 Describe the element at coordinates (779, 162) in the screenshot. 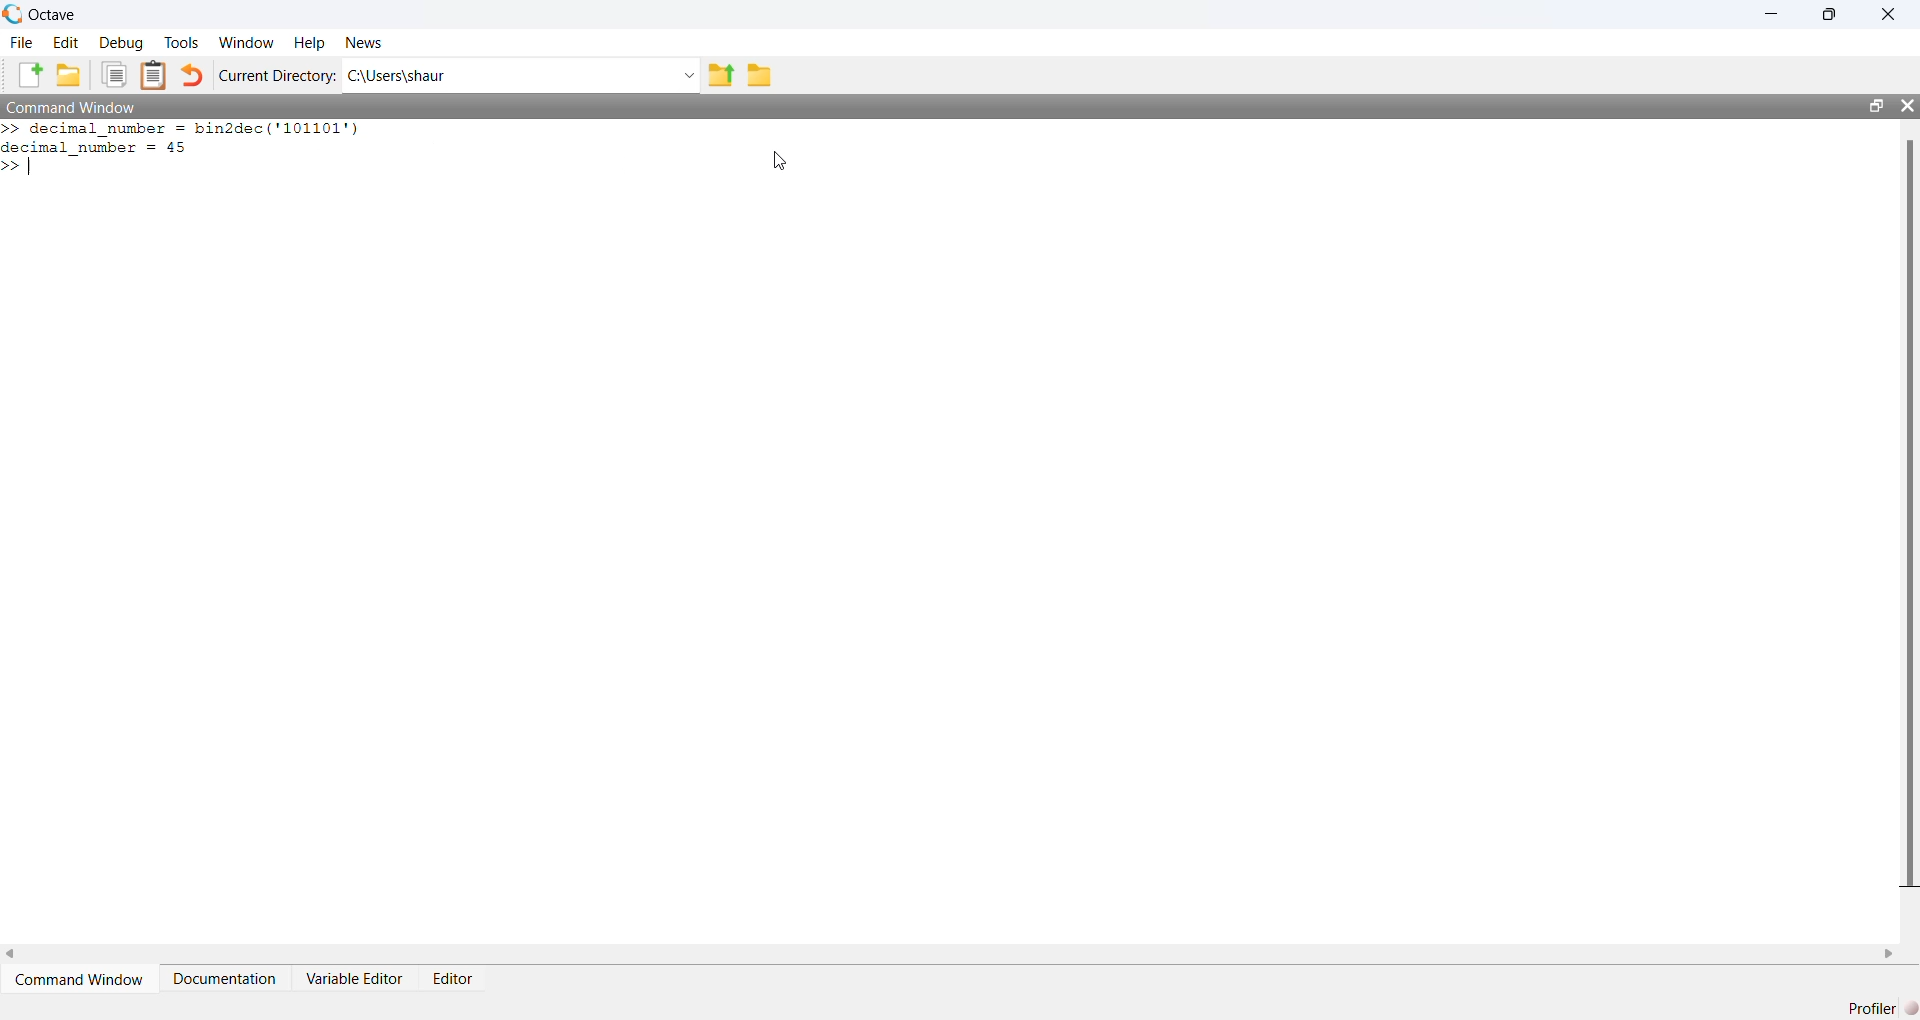

I see `cursor` at that location.